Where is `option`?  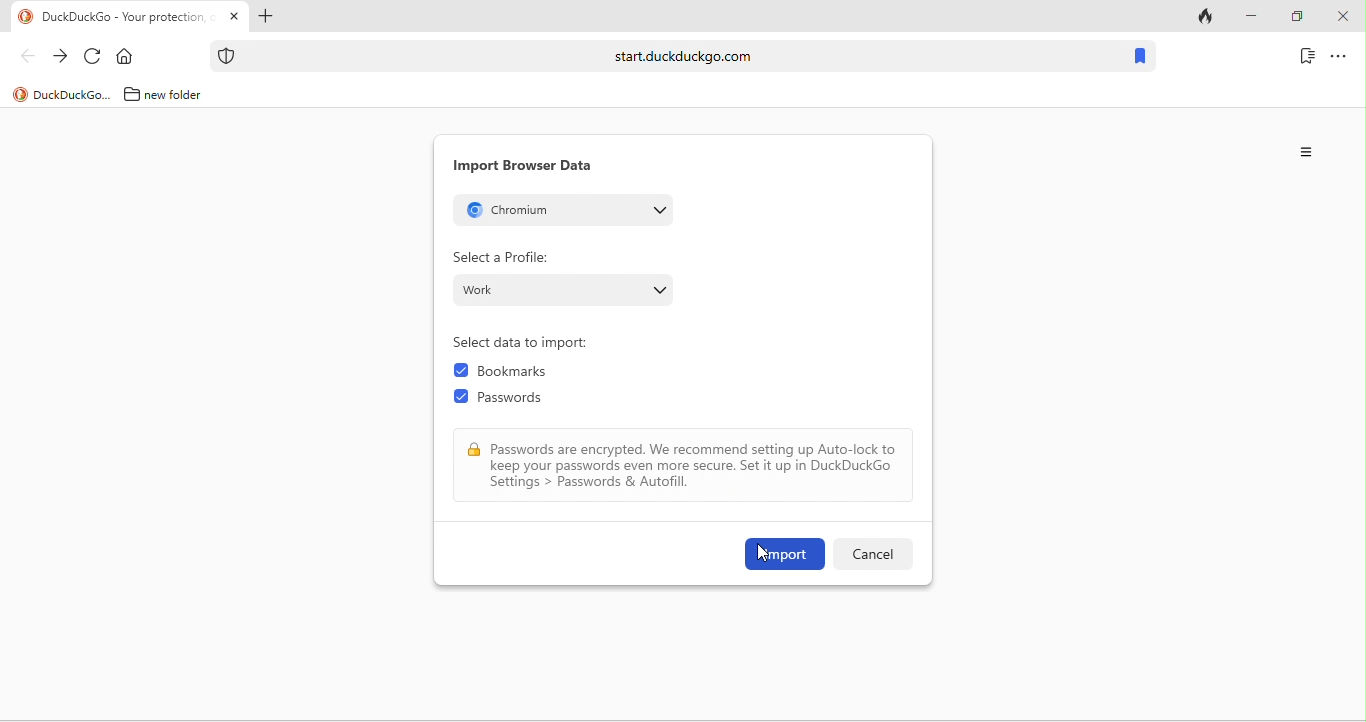 option is located at coordinates (1308, 152).